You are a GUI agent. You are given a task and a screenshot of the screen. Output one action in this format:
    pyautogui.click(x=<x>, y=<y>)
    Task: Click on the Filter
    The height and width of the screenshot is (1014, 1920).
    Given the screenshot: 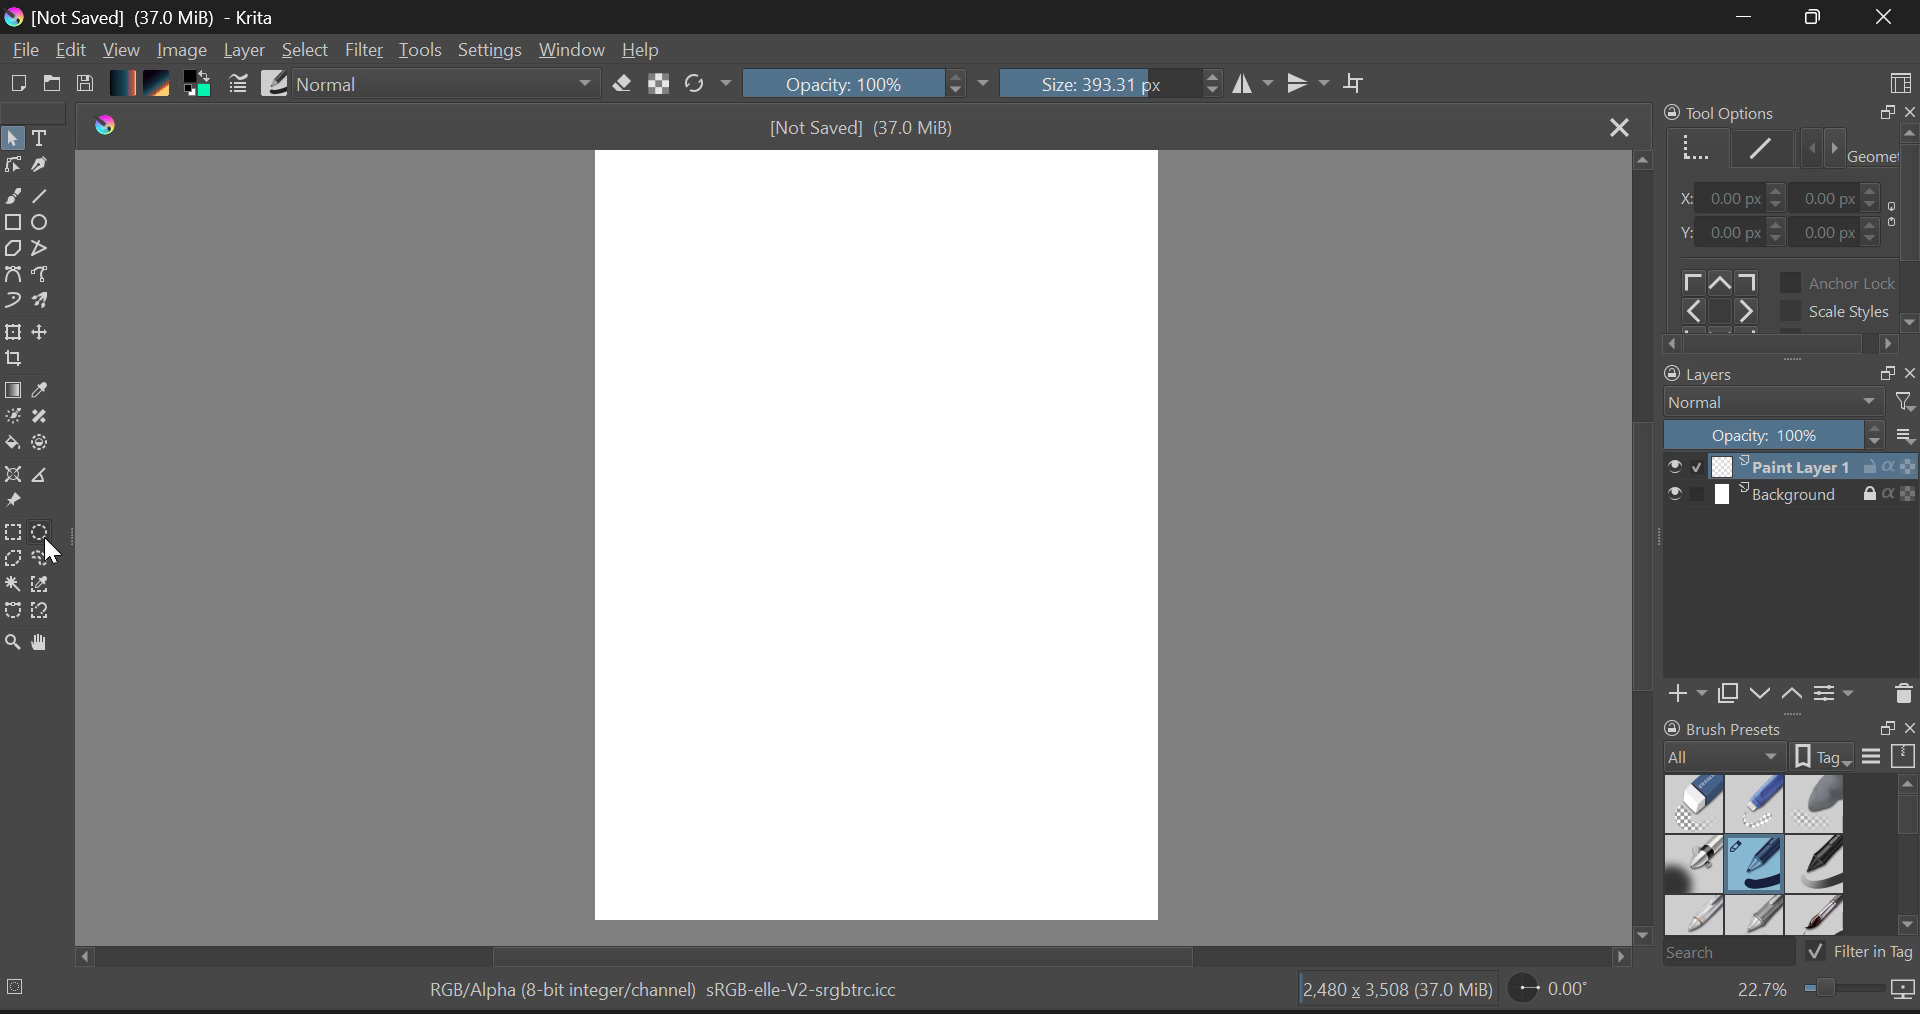 What is the action you would take?
    pyautogui.click(x=365, y=51)
    